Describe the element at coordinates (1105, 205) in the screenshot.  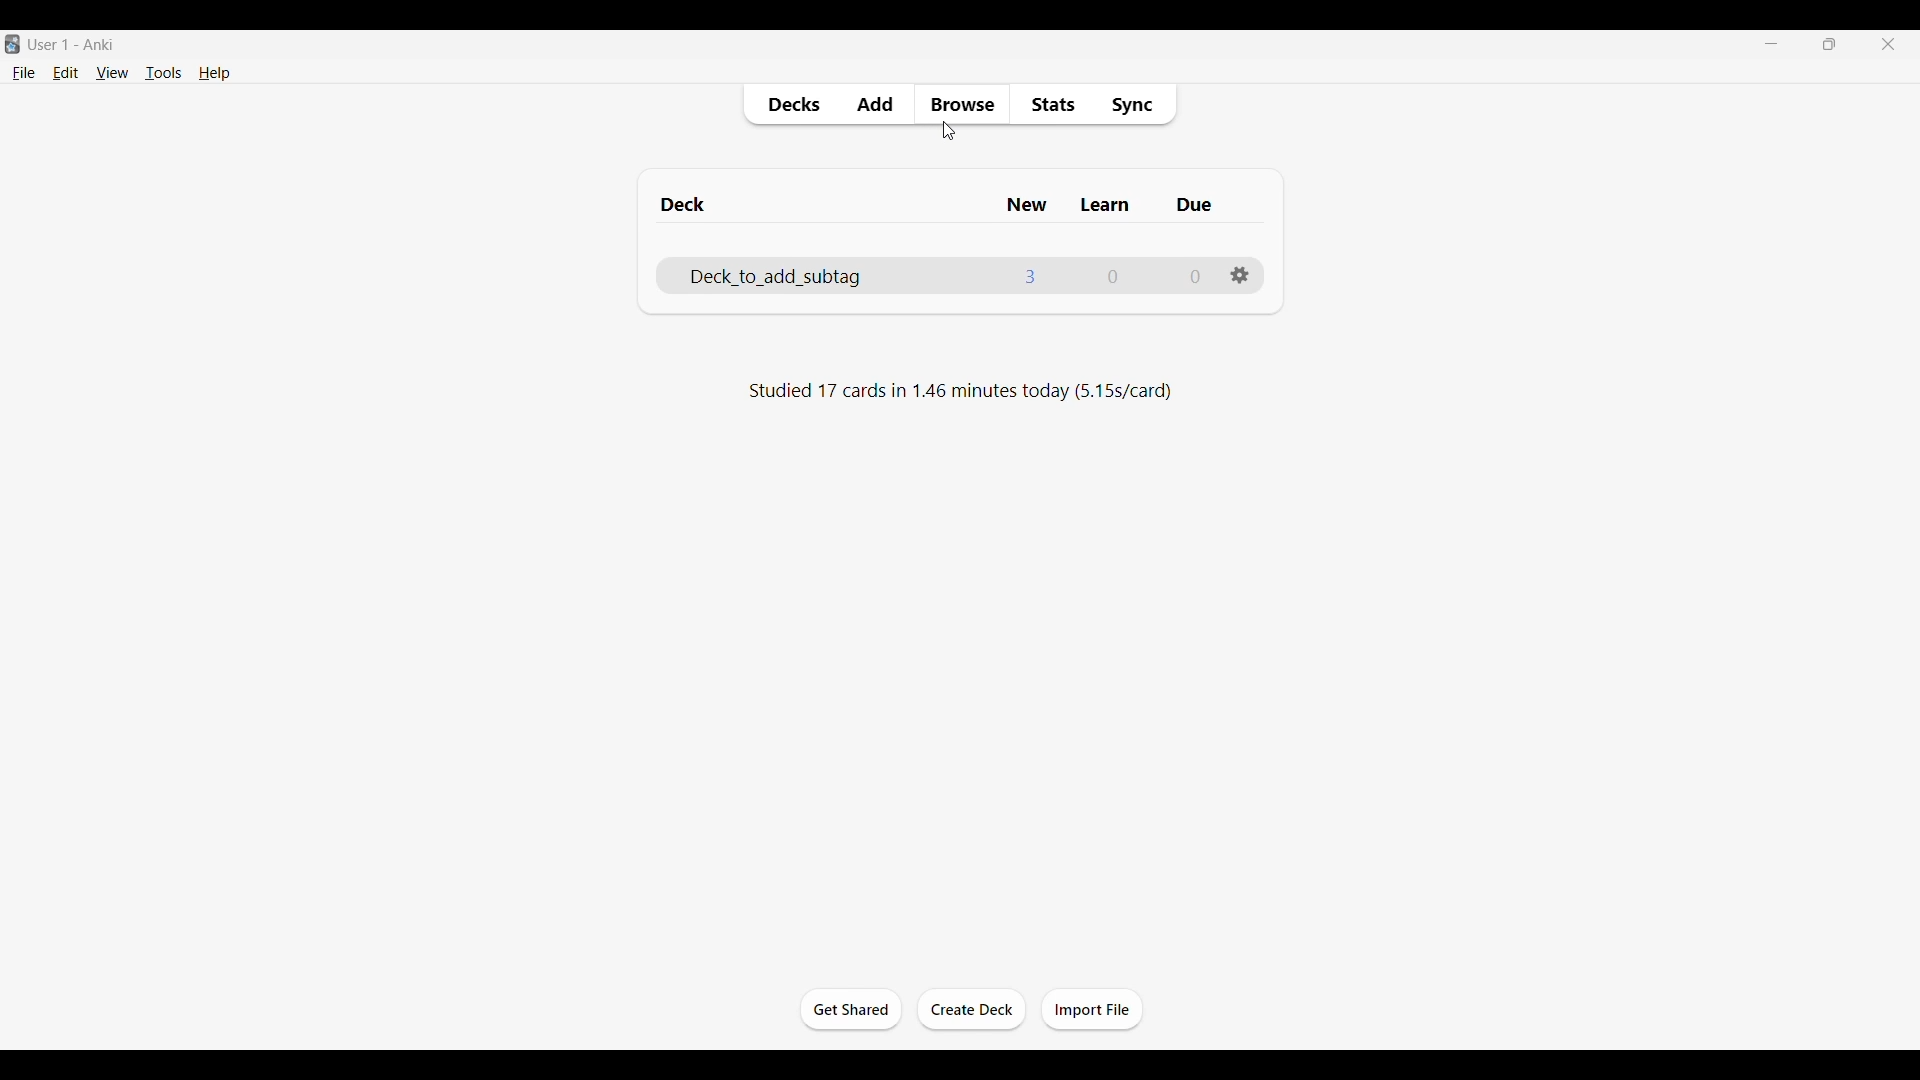
I see `Column for cards to learn` at that location.